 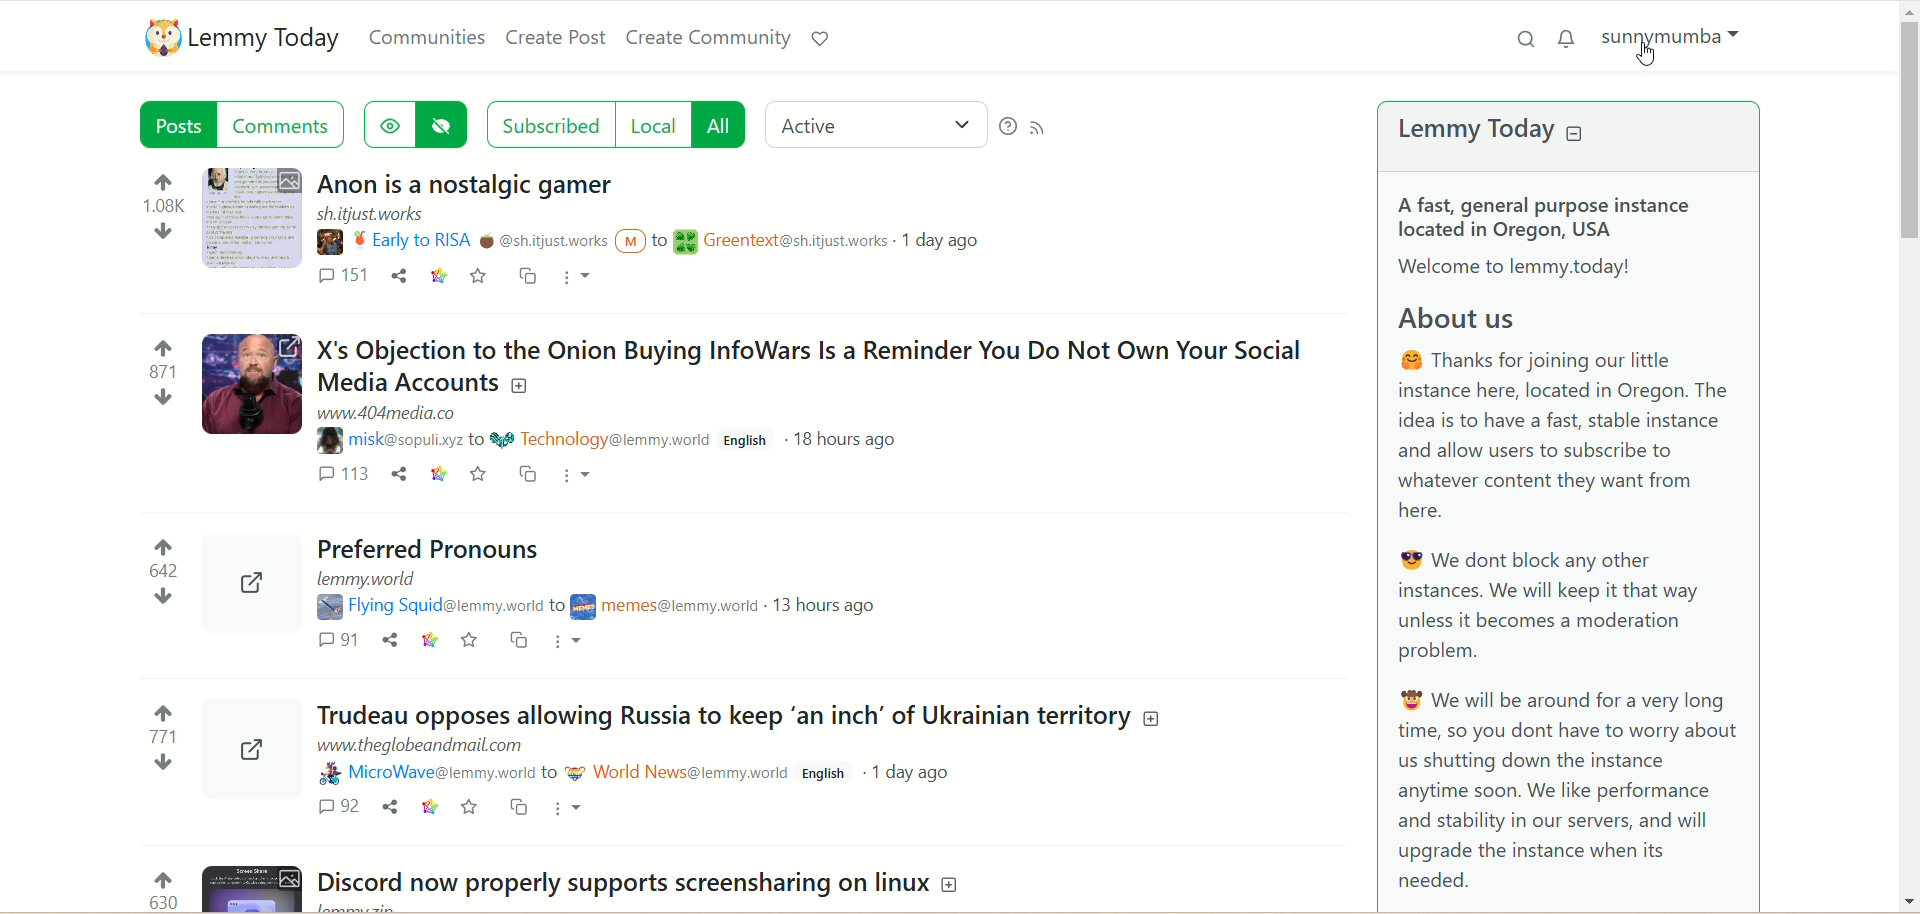 I want to click on Username, so click(x=392, y=441).